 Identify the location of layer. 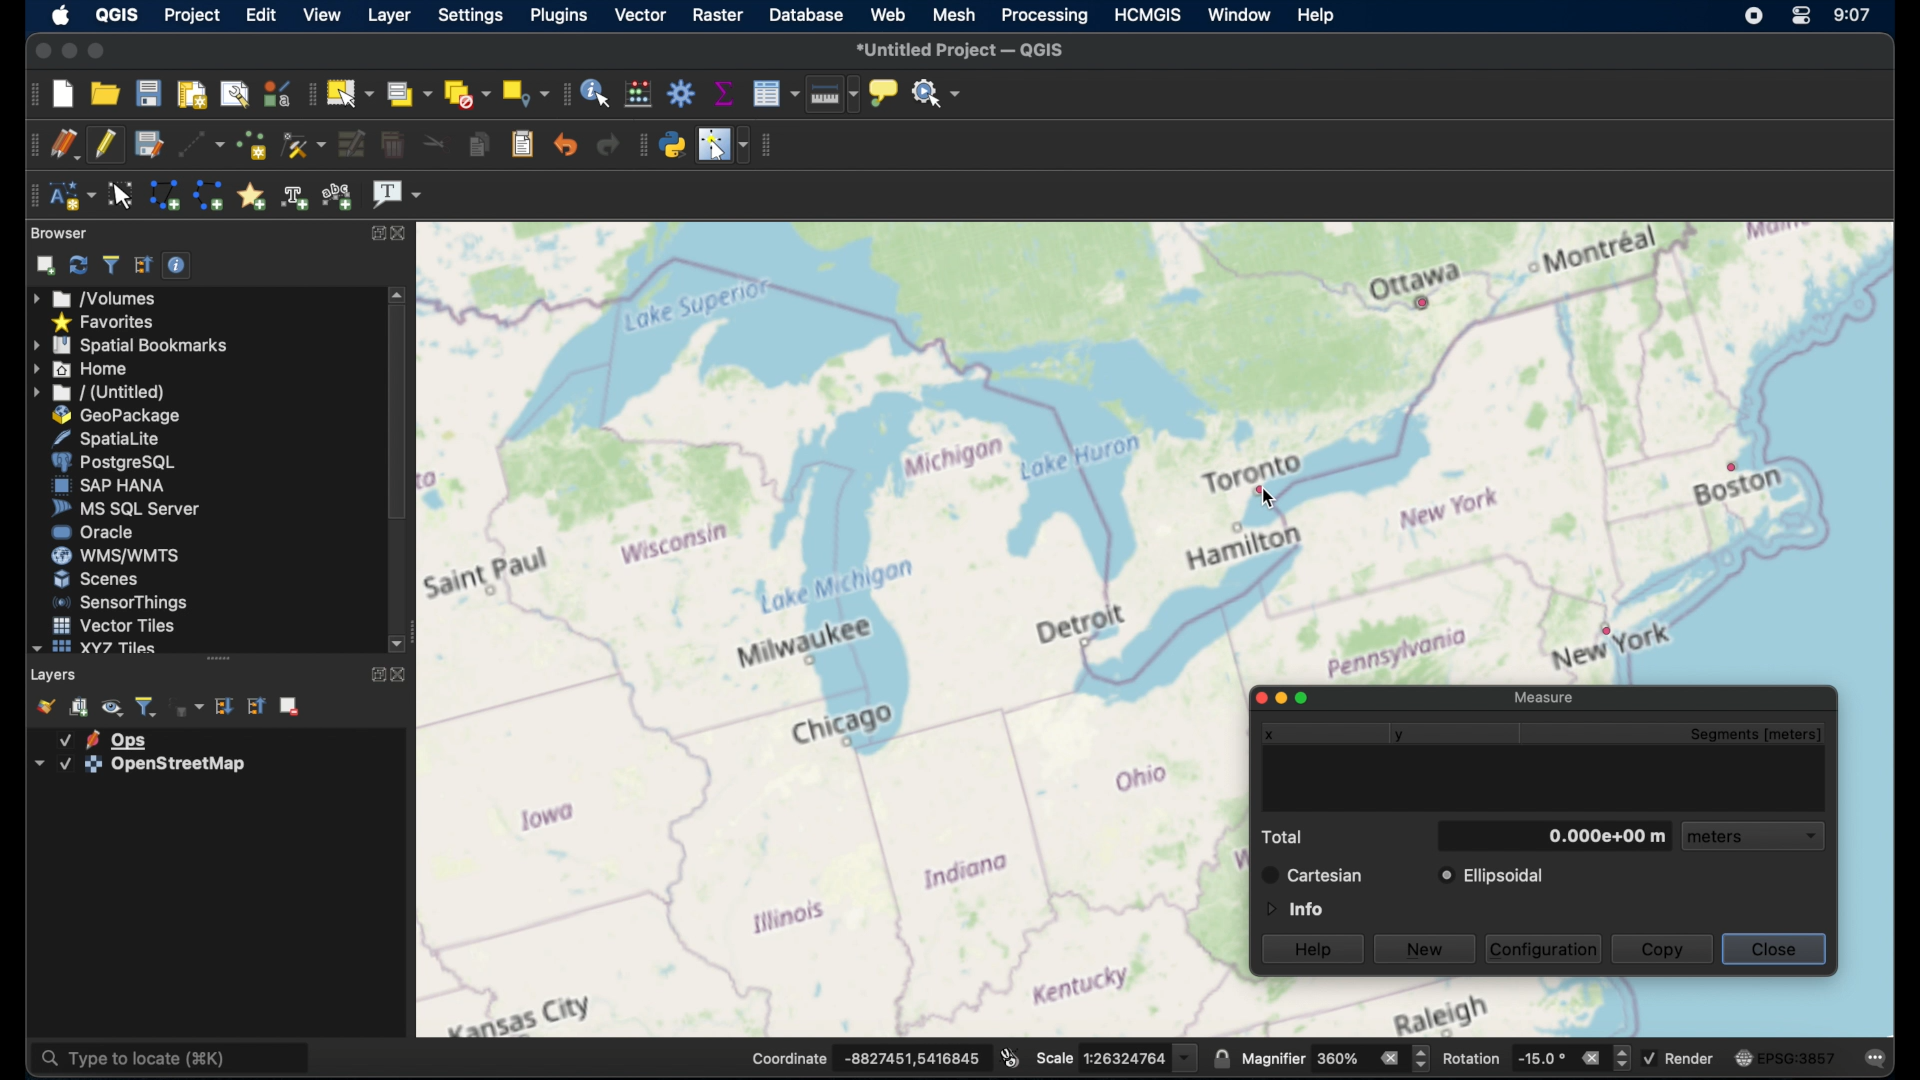
(104, 738).